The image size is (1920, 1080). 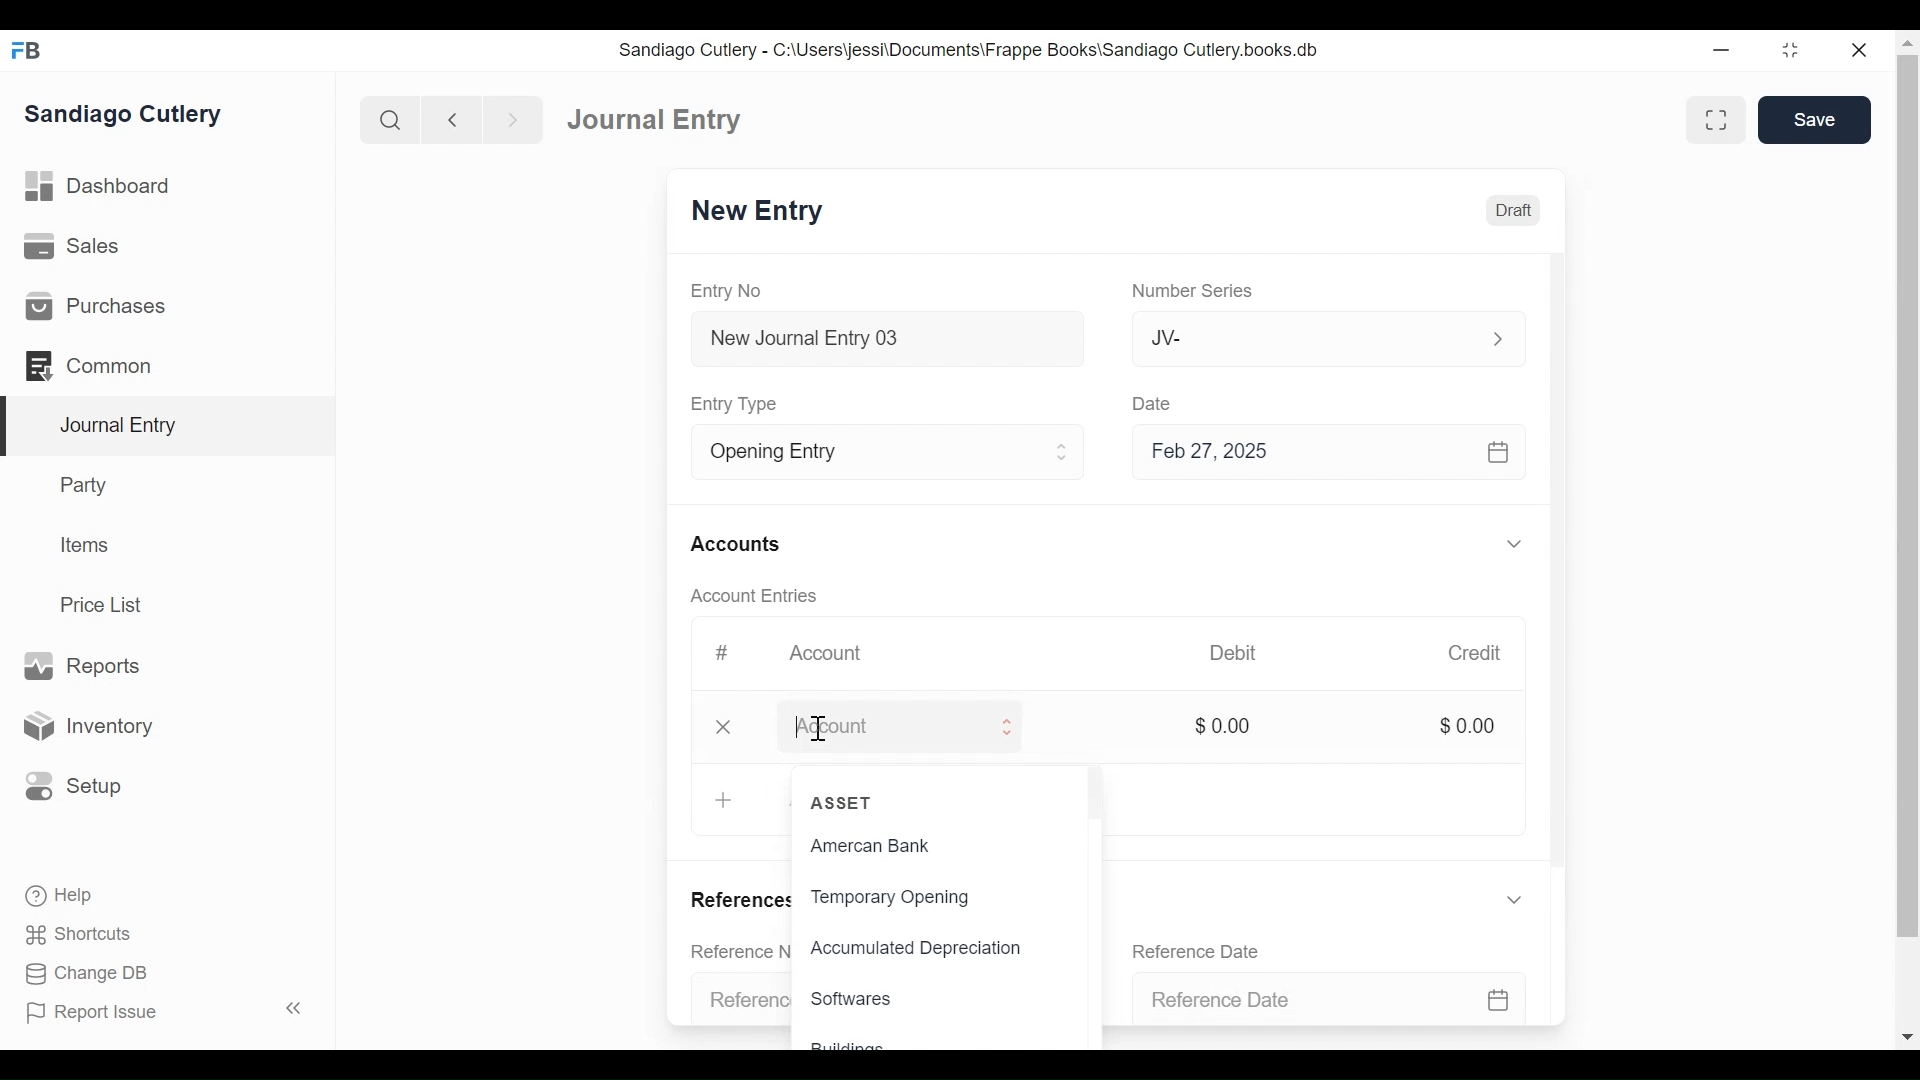 What do you see at coordinates (1472, 725) in the screenshot?
I see `$0.00` at bounding box center [1472, 725].